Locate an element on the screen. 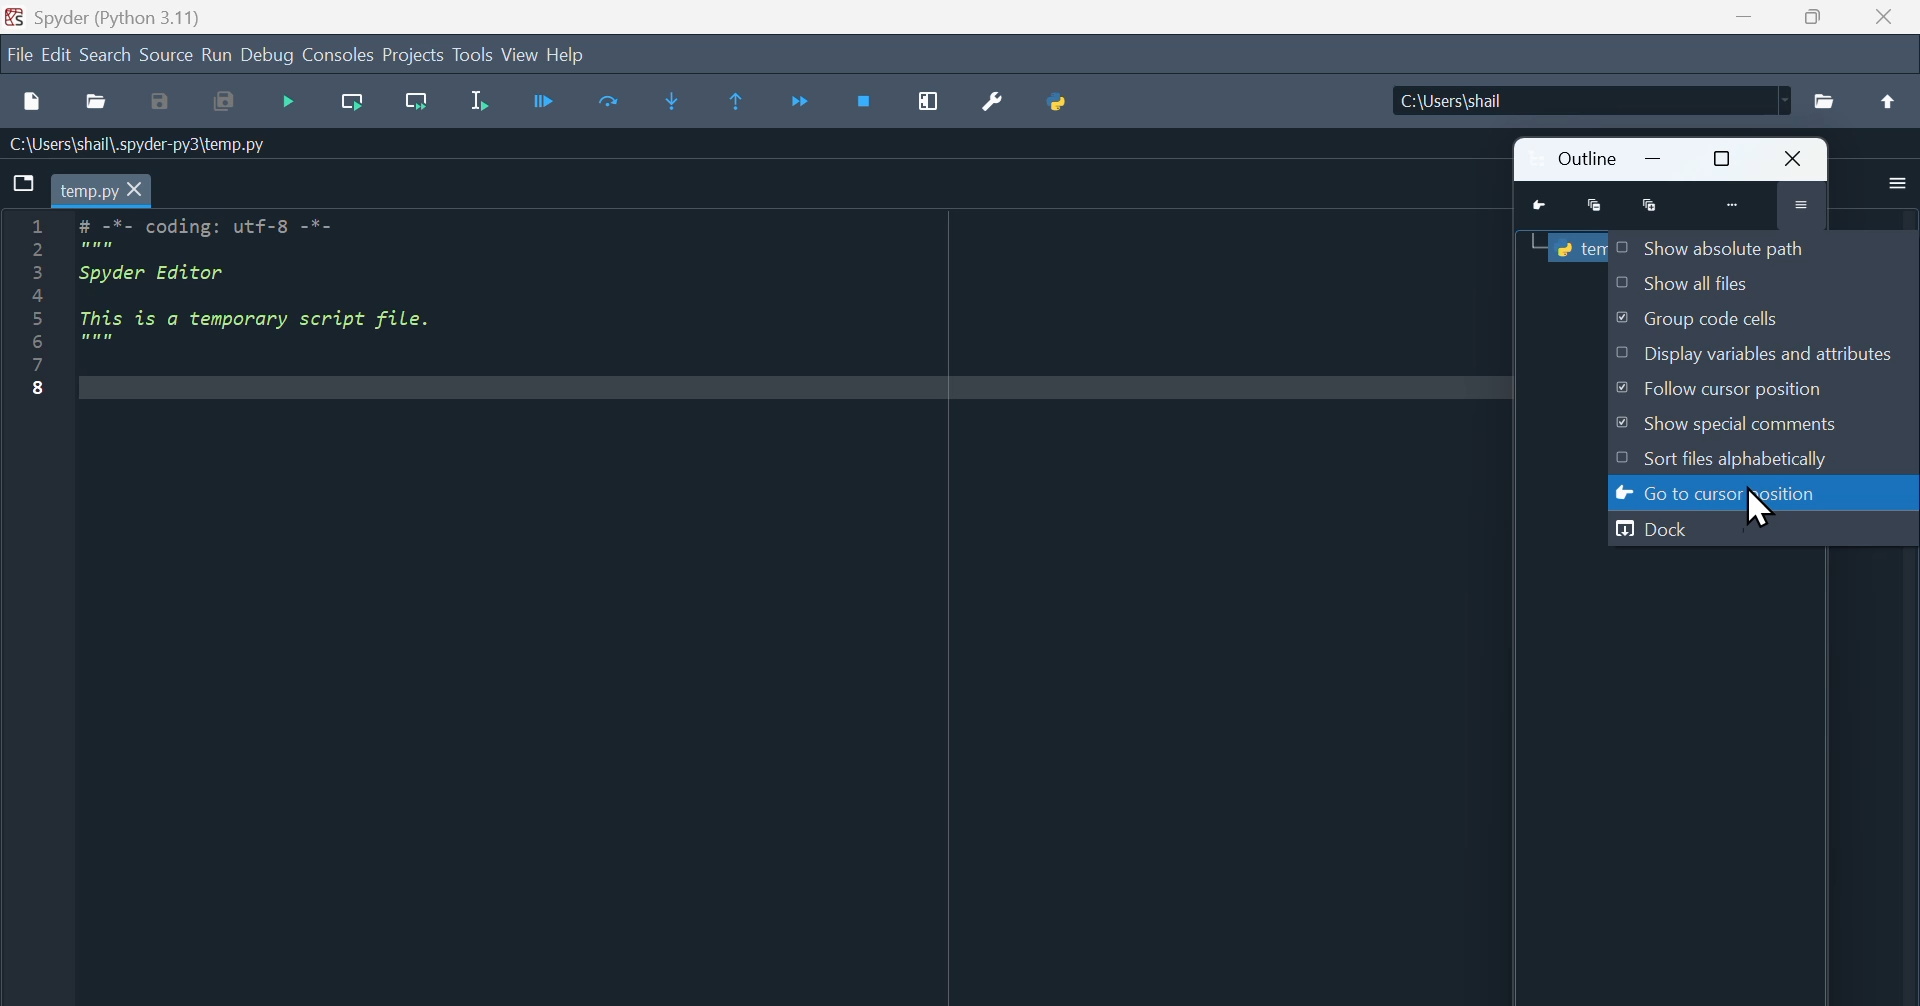  Up to is located at coordinates (1888, 100).